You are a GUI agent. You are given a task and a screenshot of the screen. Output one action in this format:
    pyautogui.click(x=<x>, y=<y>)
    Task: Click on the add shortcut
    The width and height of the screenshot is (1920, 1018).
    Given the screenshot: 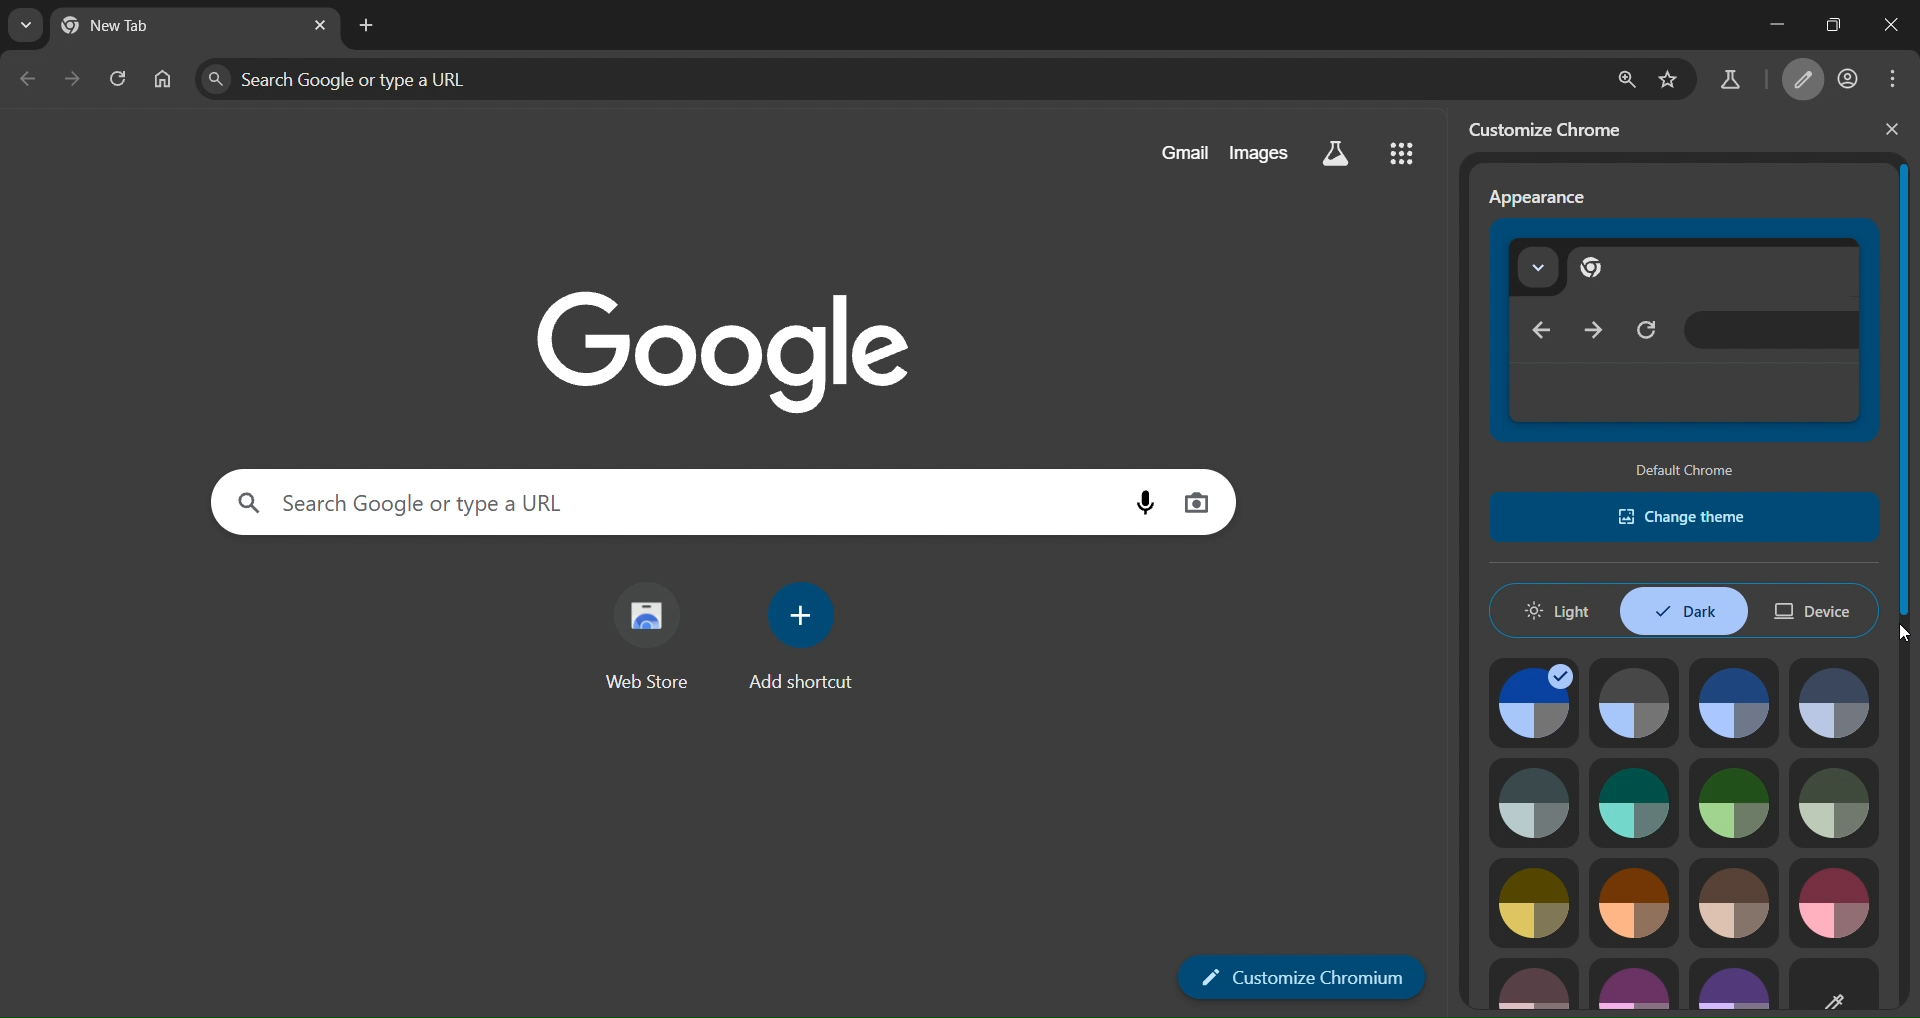 What is the action you would take?
    pyautogui.click(x=801, y=637)
    